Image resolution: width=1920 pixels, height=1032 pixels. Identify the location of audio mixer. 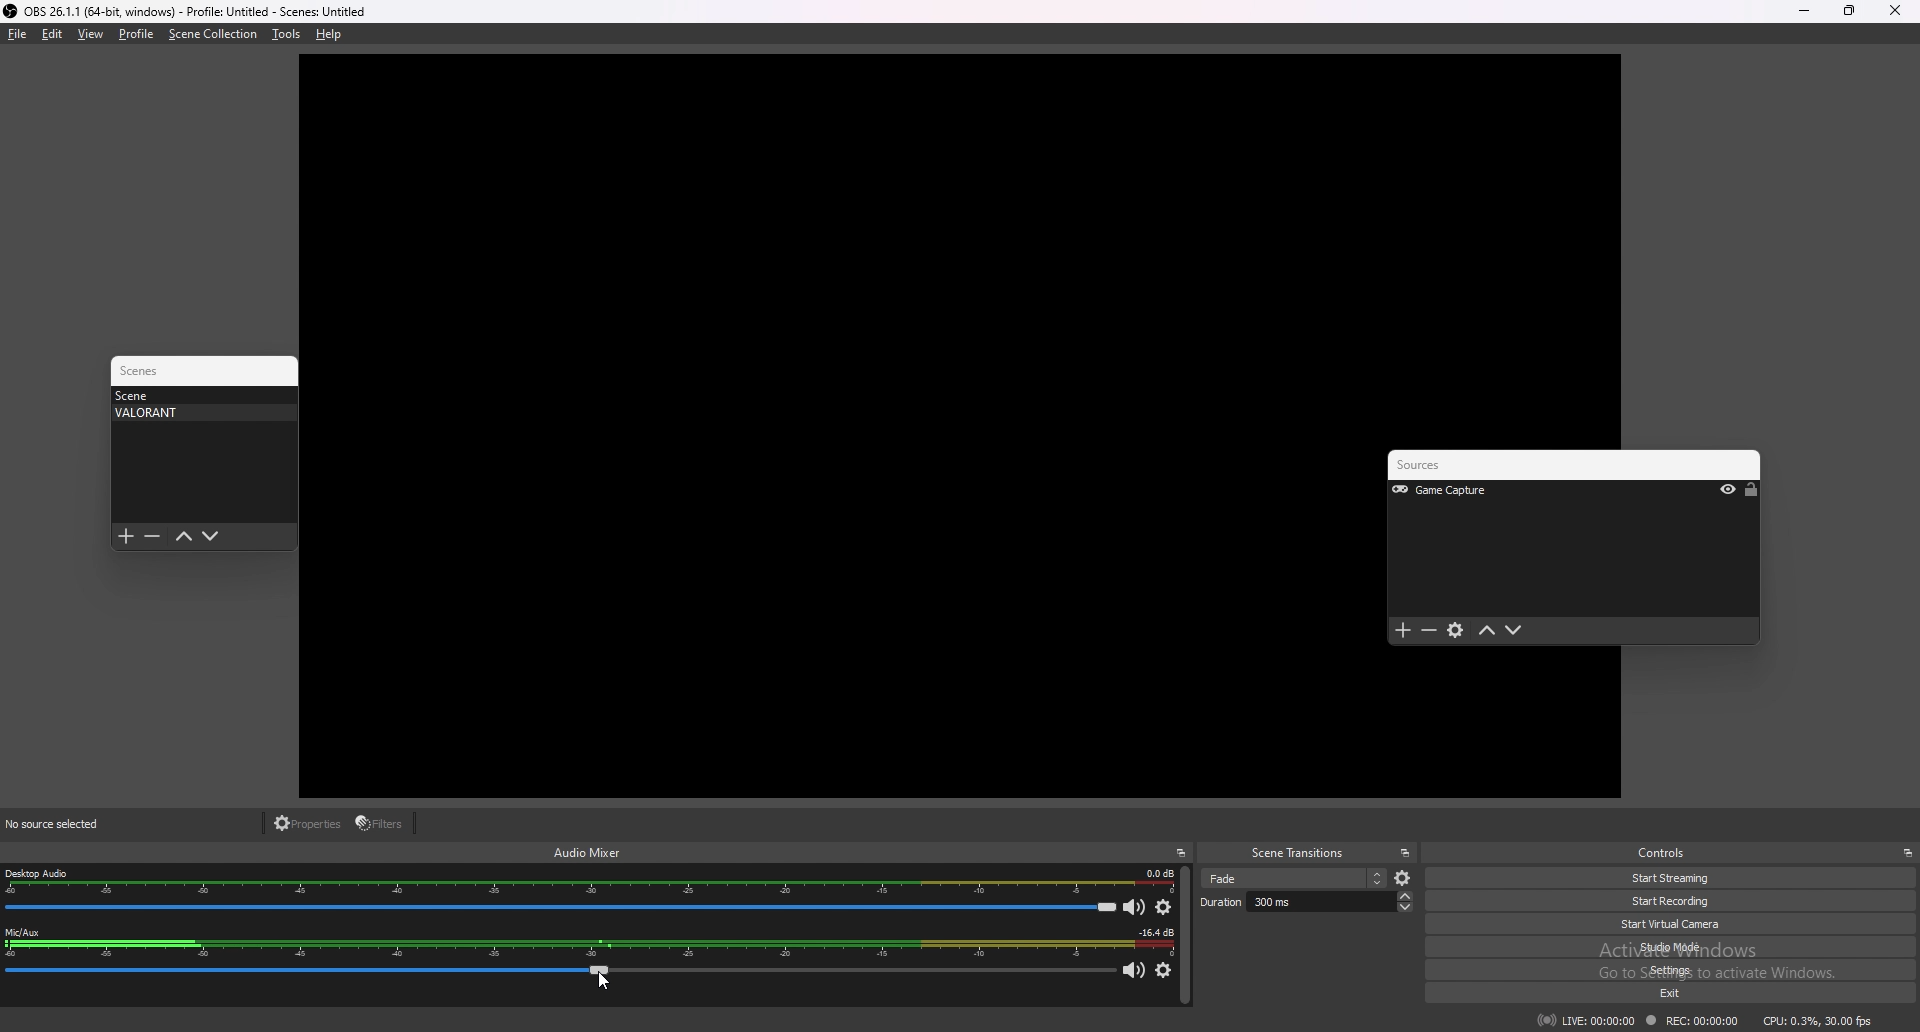
(588, 851).